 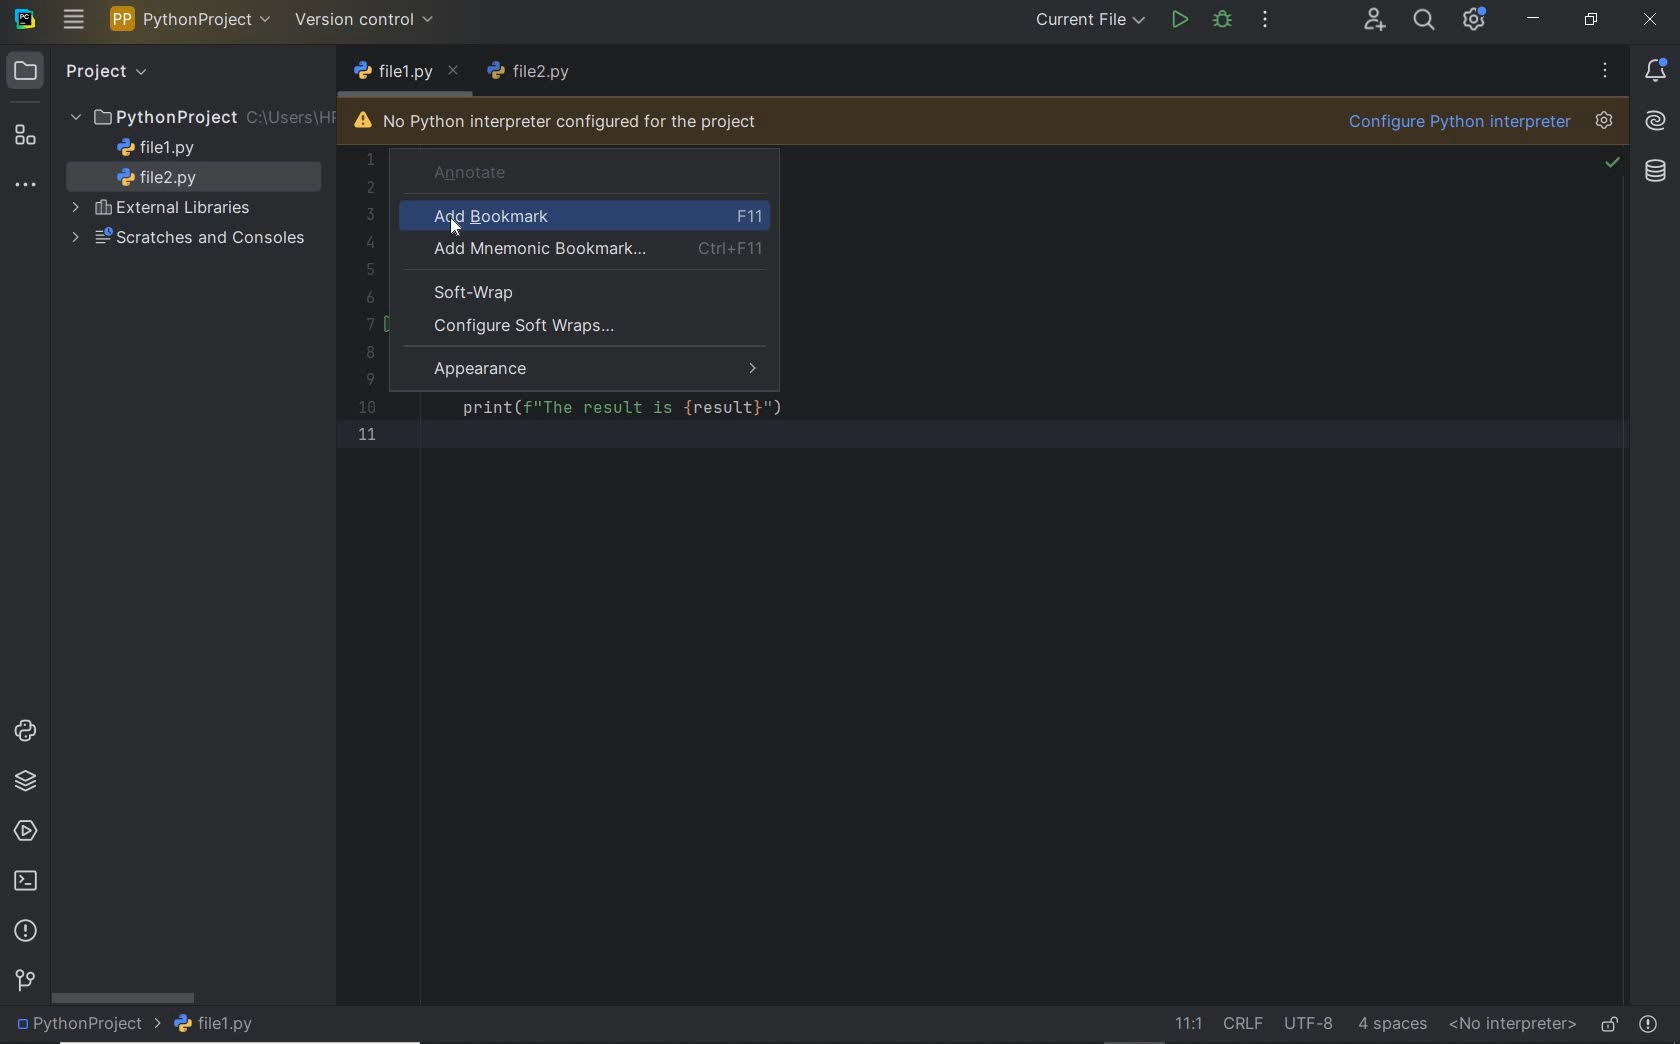 I want to click on file encoding, so click(x=1310, y=1022).